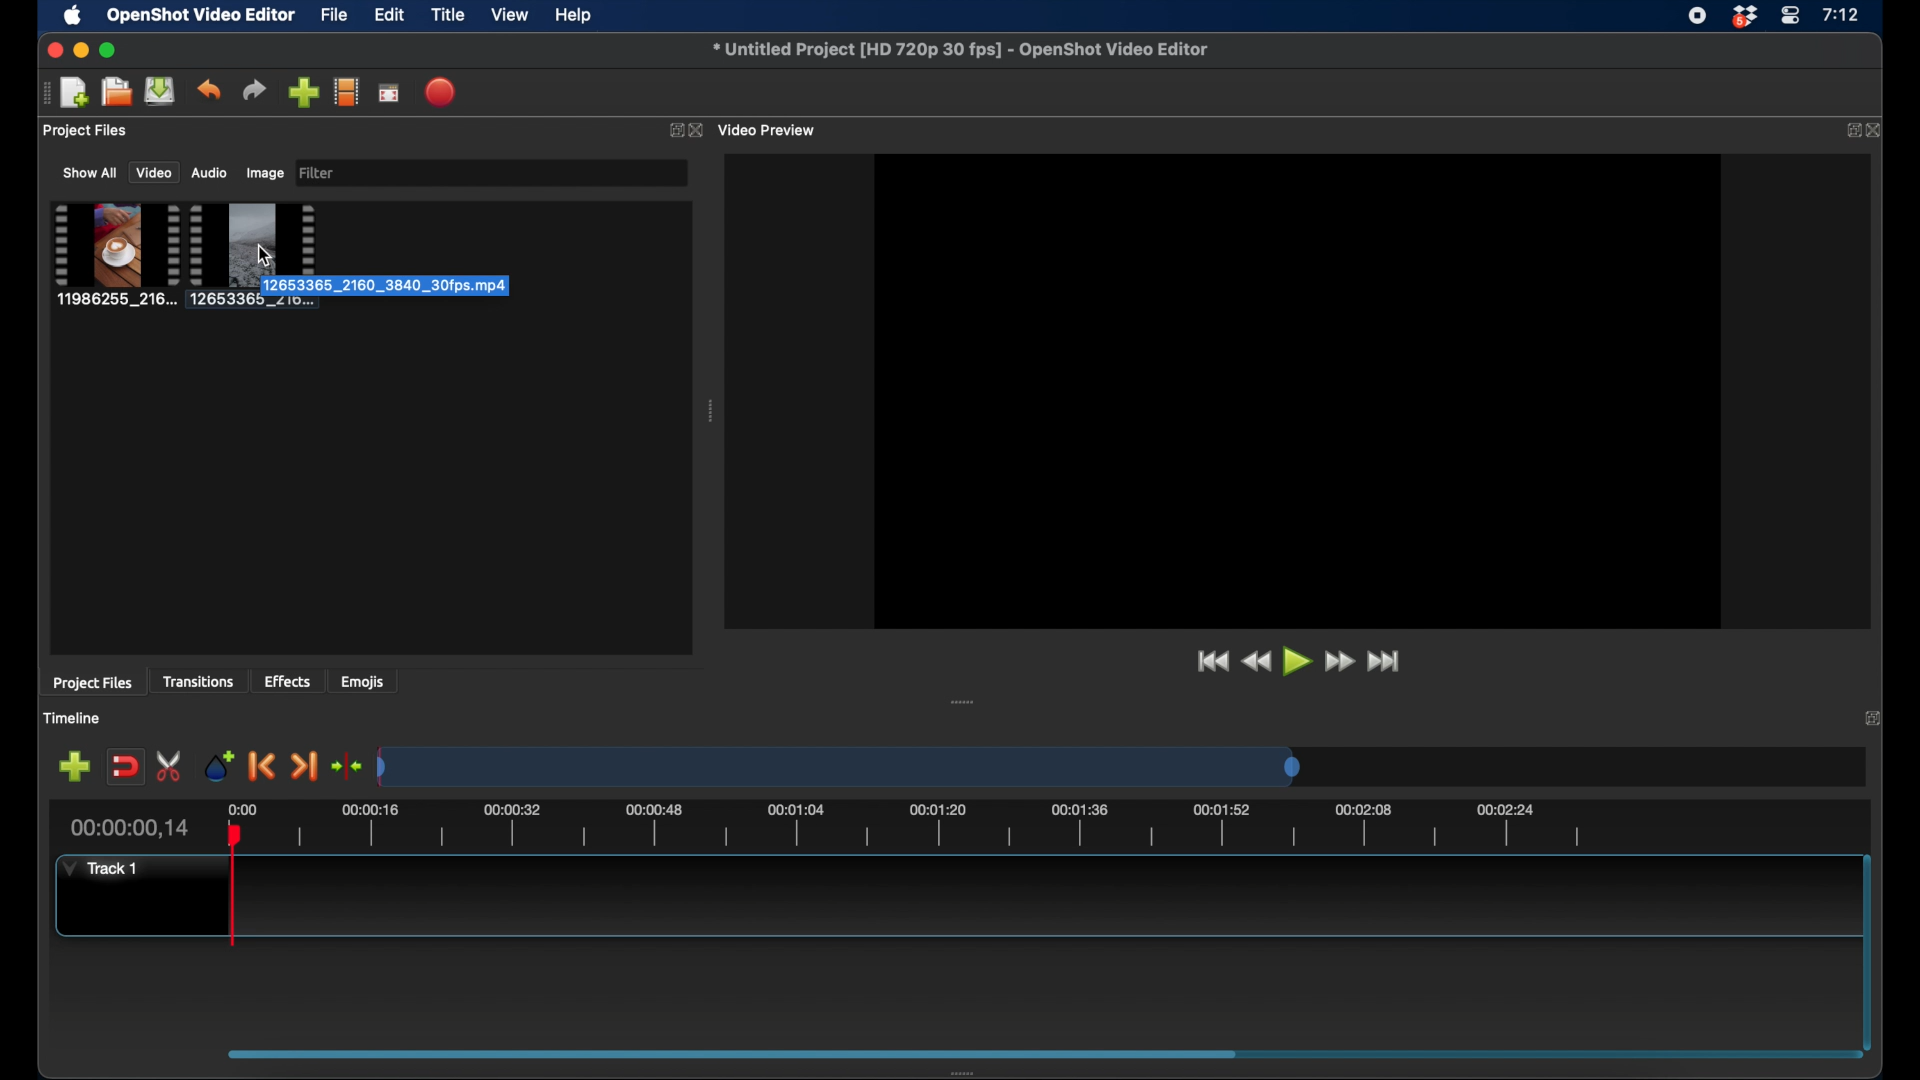 The image size is (1920, 1080). I want to click on effects, so click(288, 681).